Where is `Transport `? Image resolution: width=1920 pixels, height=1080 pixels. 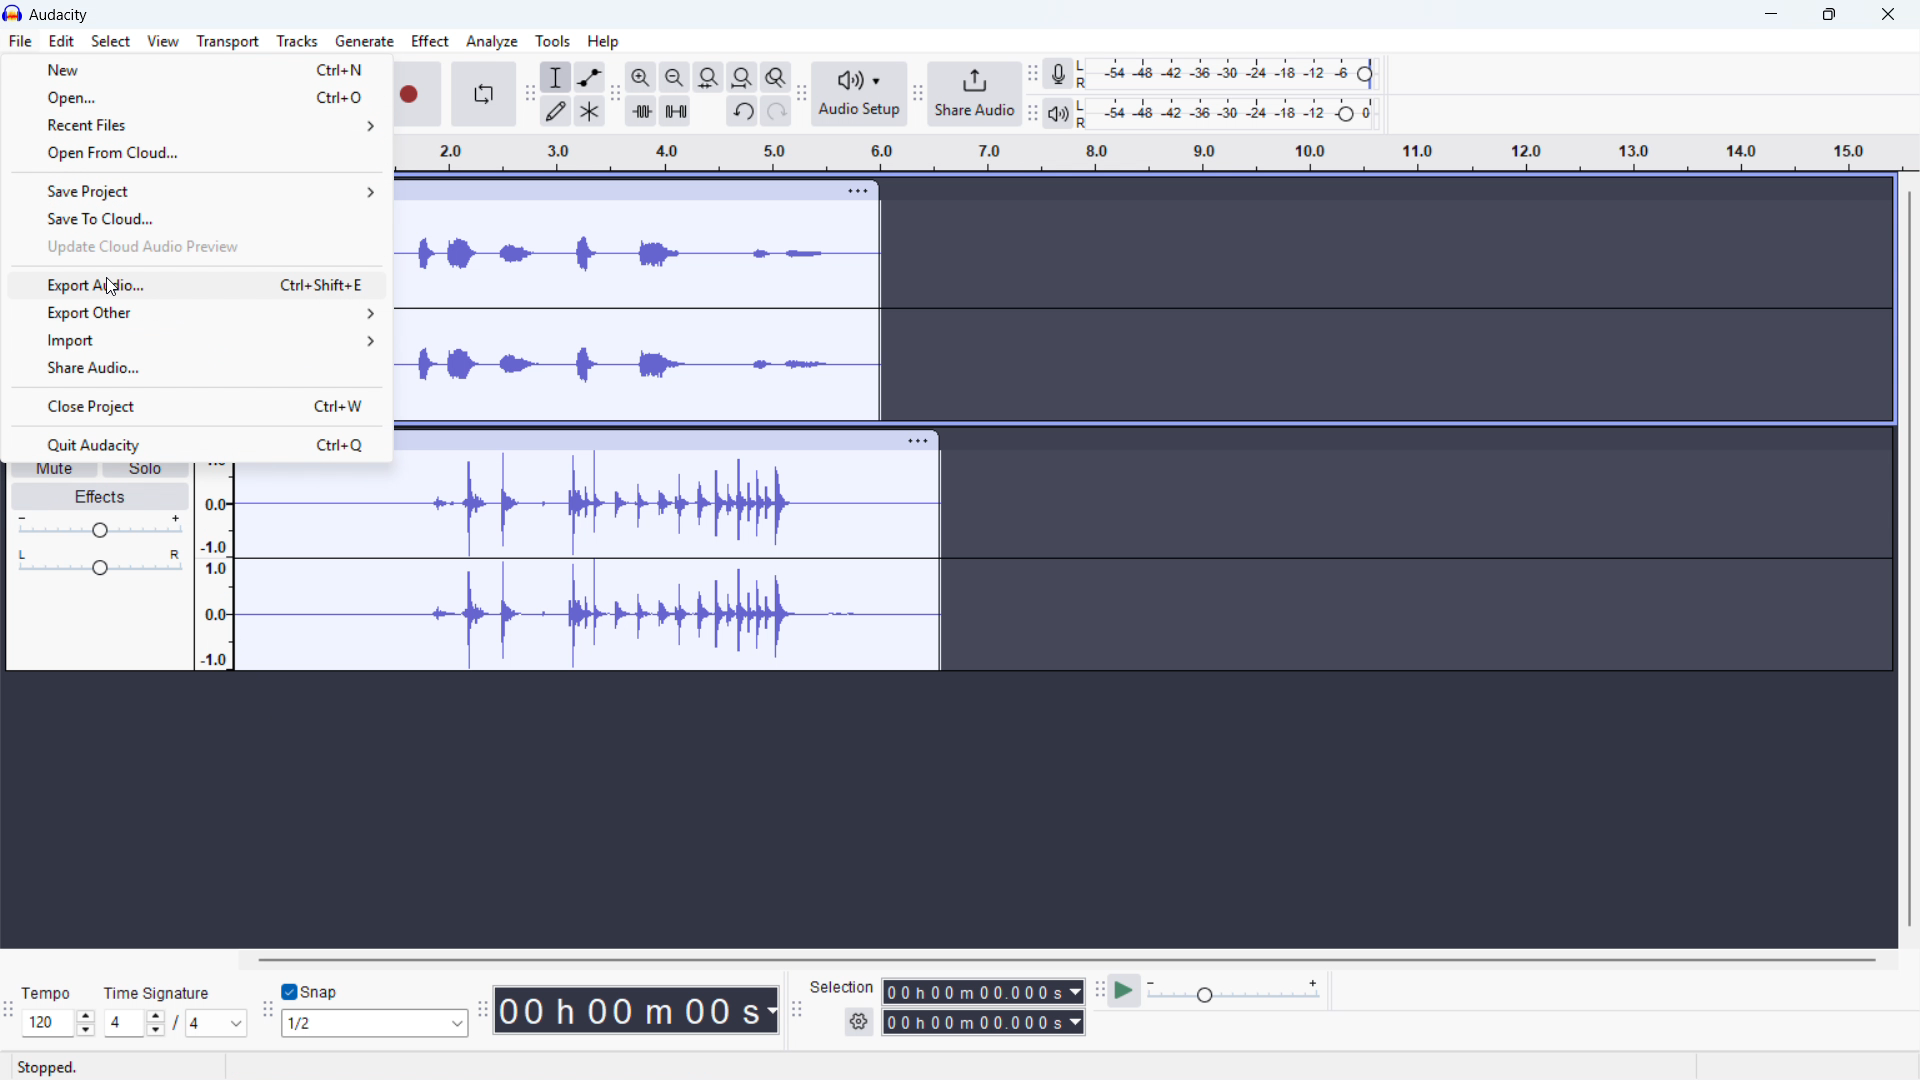 Transport  is located at coordinates (229, 41).